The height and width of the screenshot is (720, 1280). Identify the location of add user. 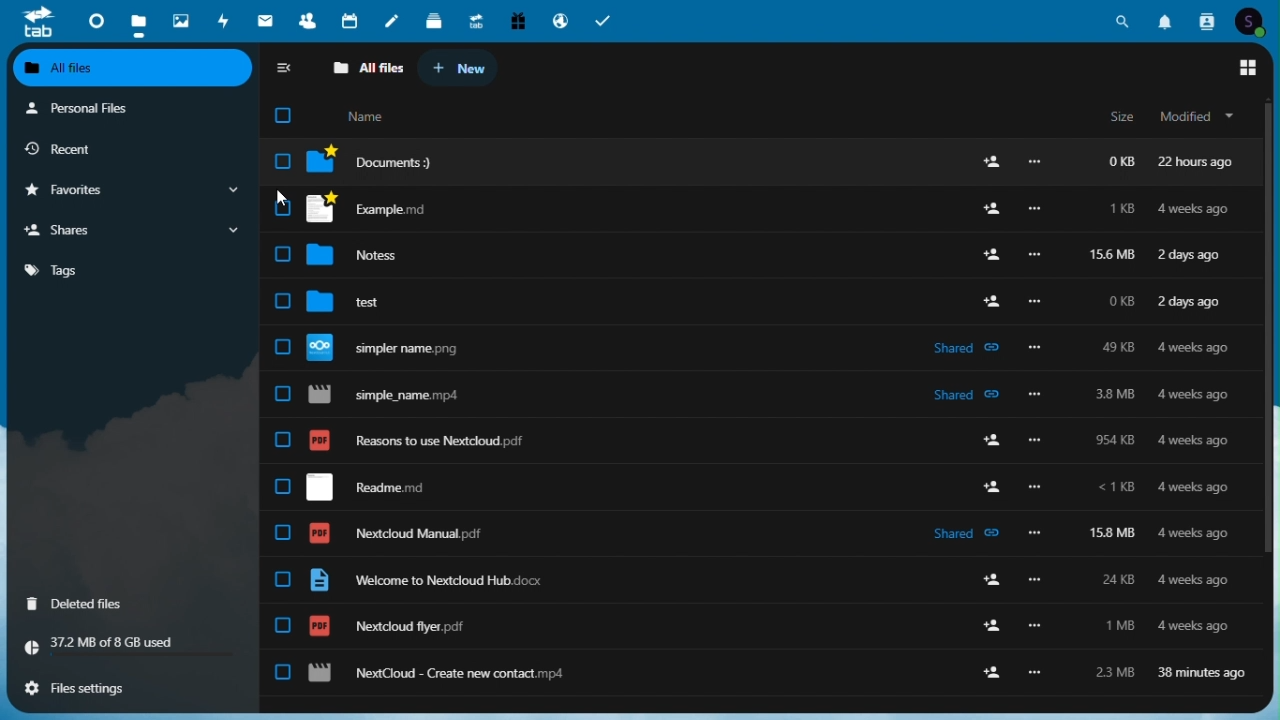
(996, 580).